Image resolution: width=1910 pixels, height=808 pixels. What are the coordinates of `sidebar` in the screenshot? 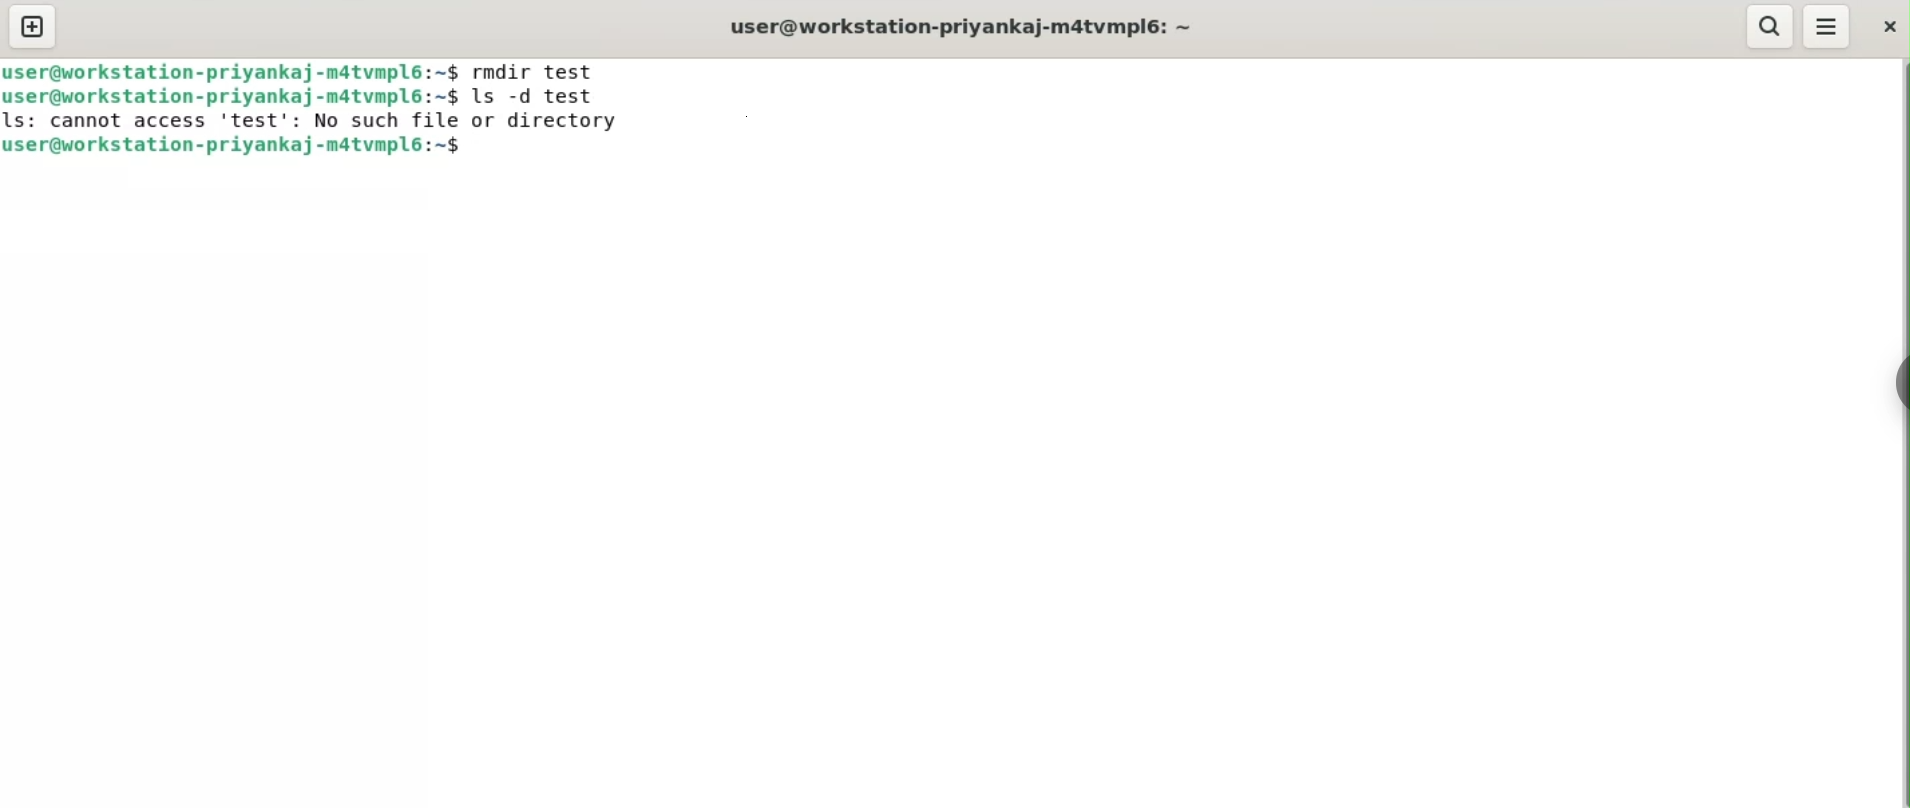 It's located at (1898, 388).